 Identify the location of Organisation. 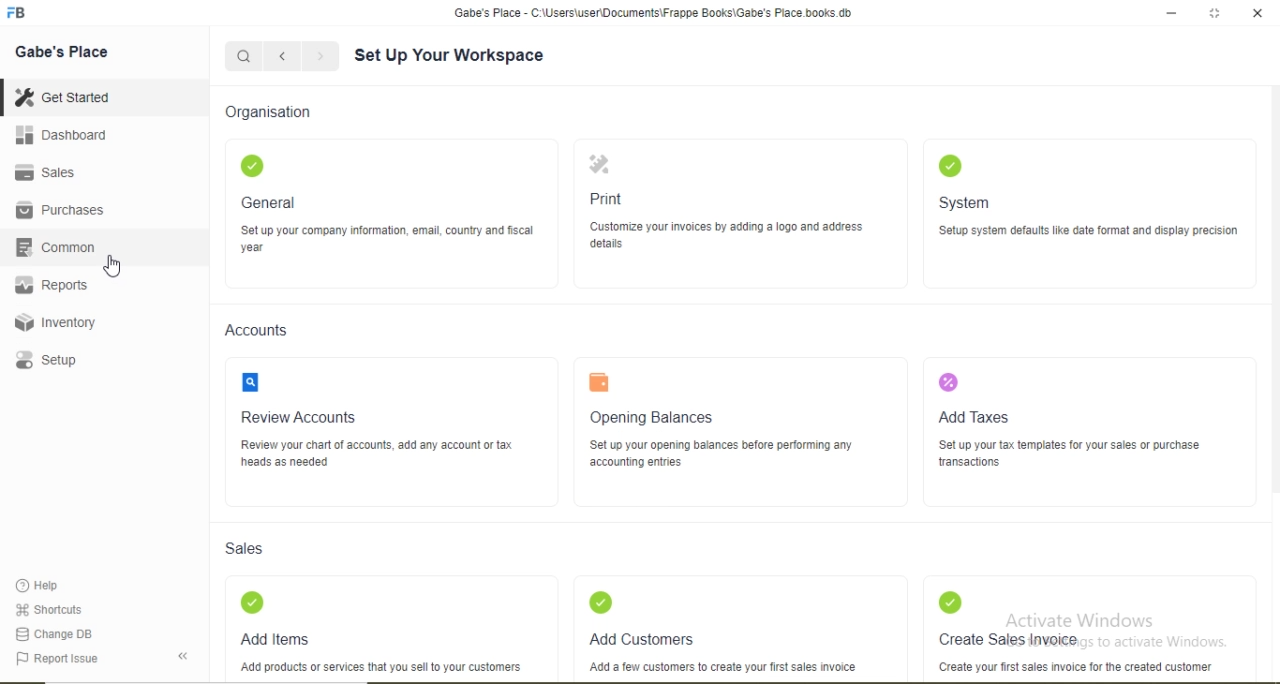
(266, 111).